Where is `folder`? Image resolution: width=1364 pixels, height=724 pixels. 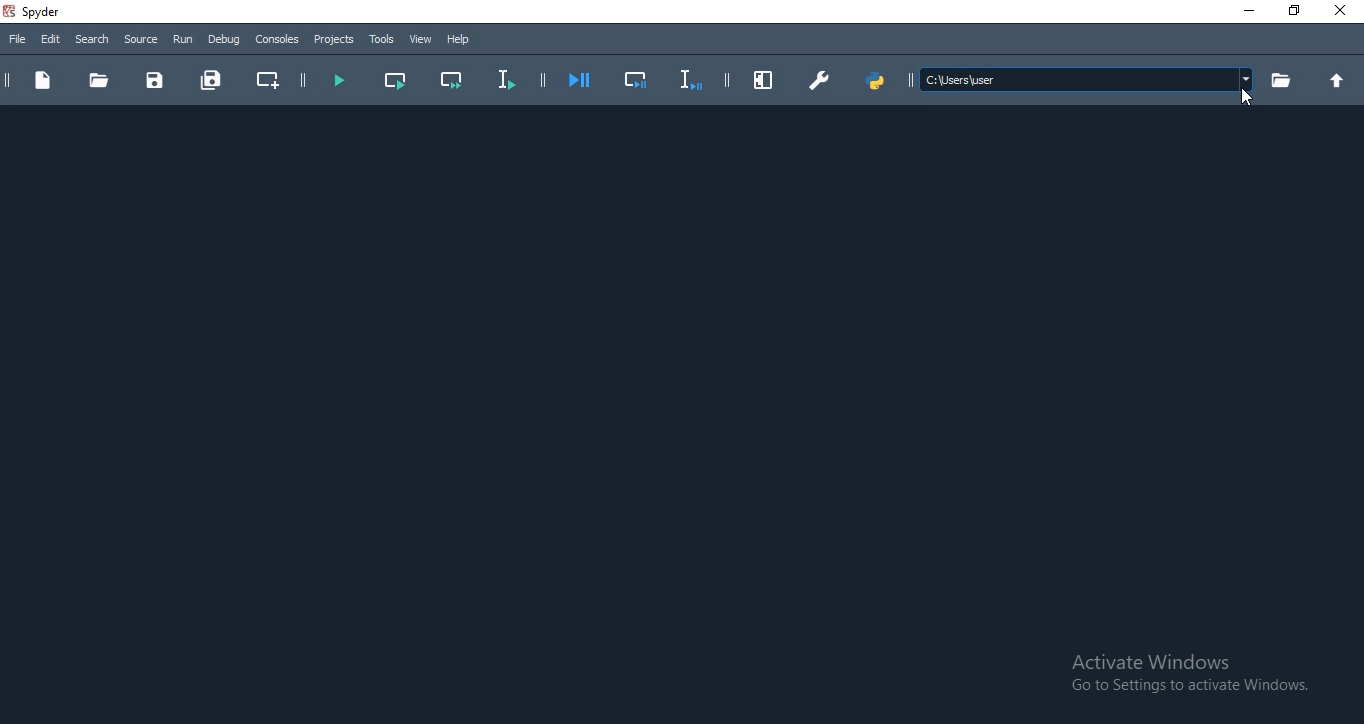 folder is located at coordinates (98, 79).